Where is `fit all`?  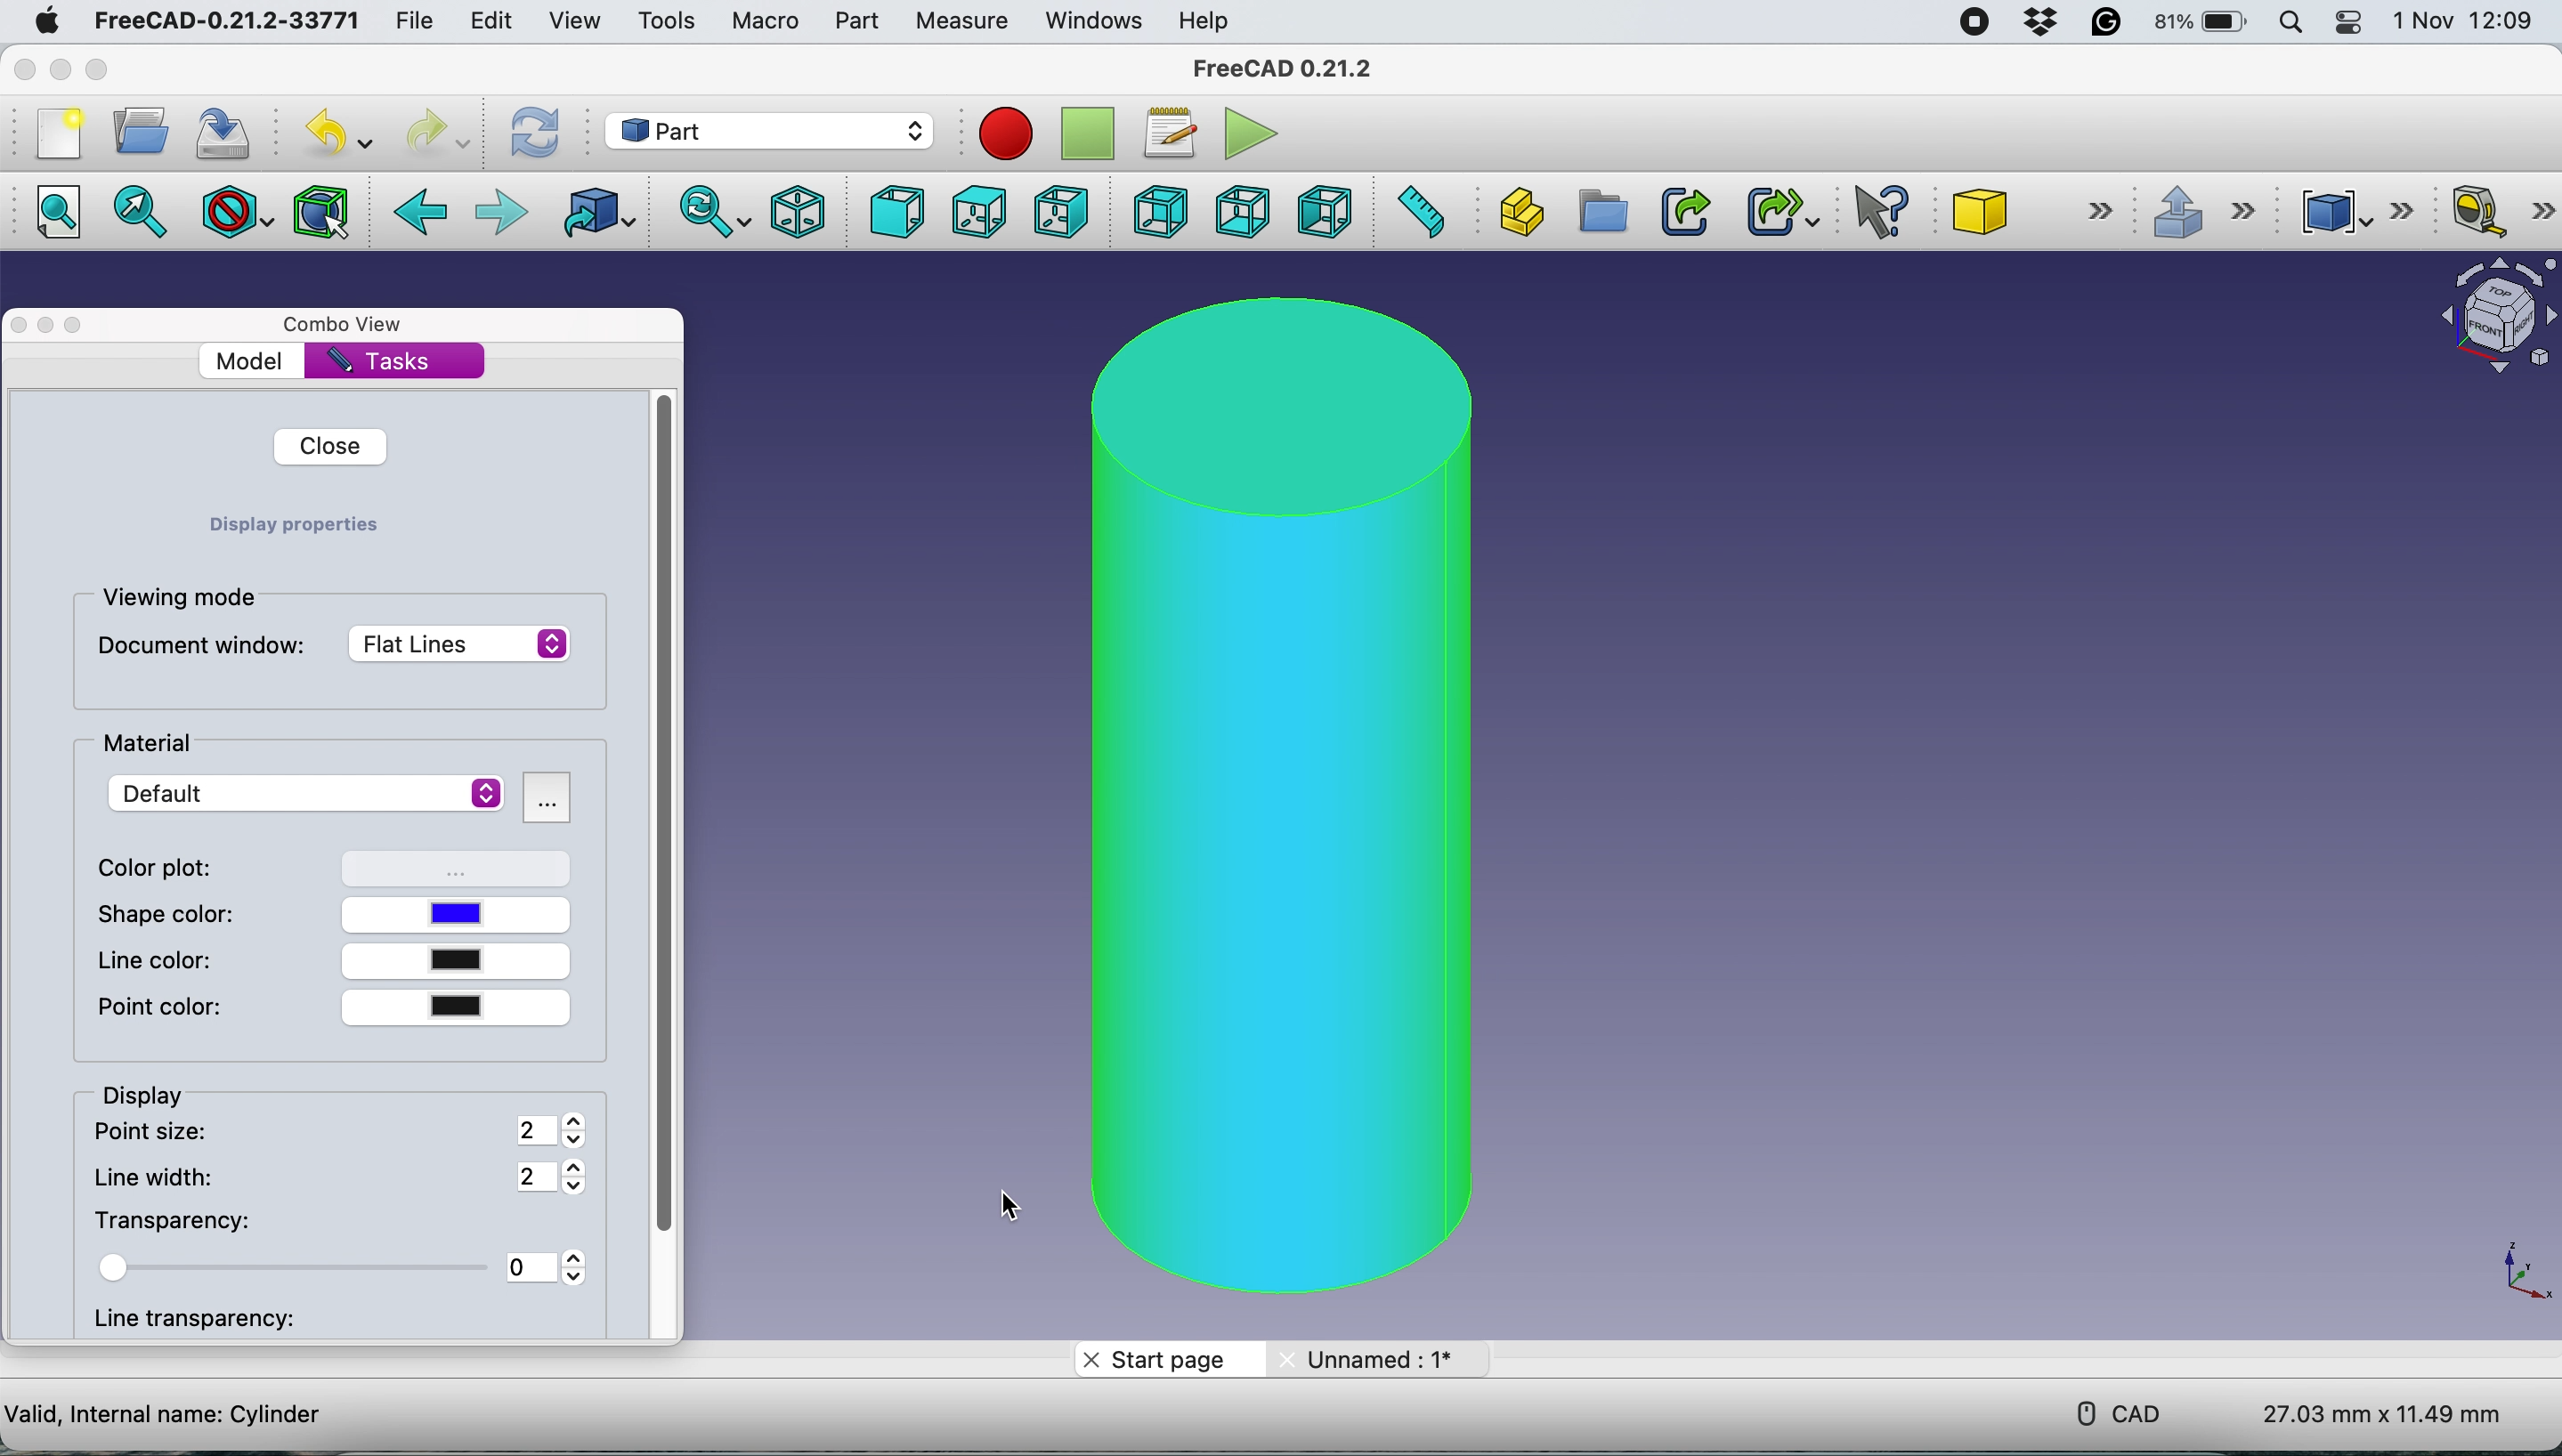 fit all is located at coordinates (53, 218).